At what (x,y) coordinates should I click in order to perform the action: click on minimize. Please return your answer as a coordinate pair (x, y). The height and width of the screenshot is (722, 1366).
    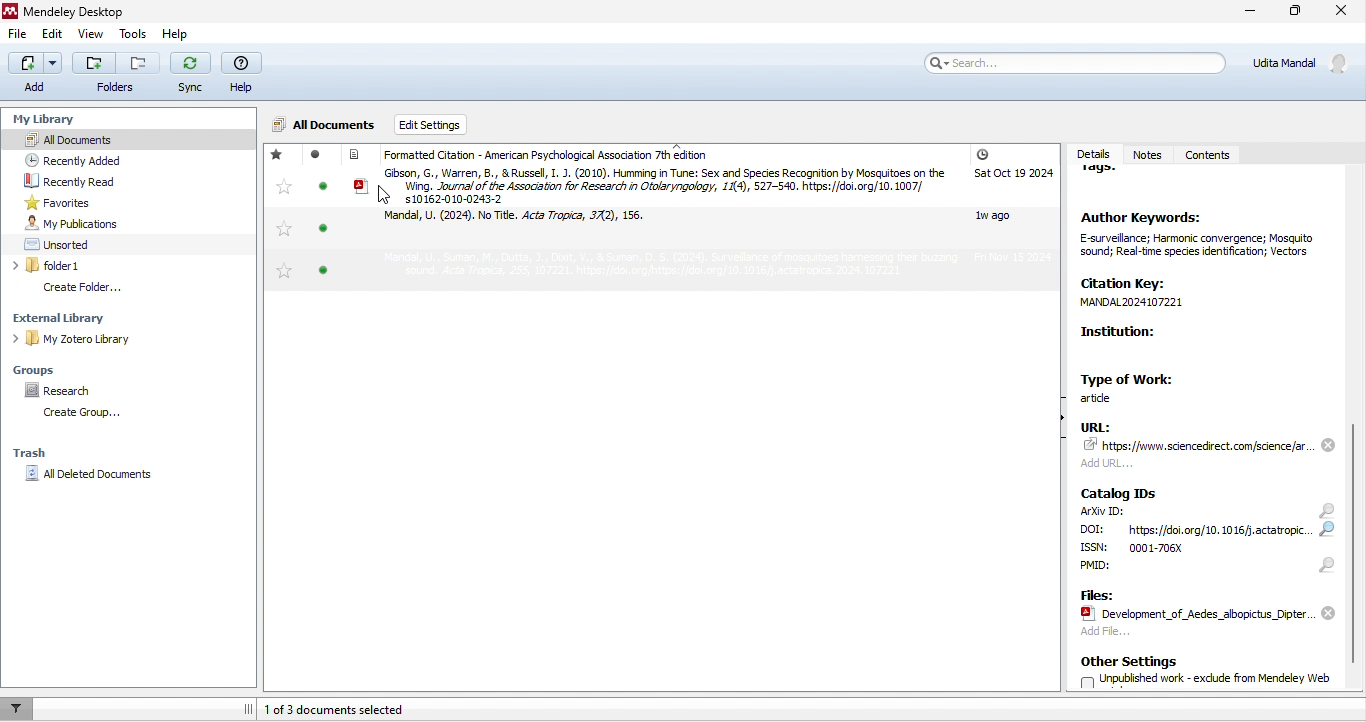
    Looking at the image, I should click on (1247, 13).